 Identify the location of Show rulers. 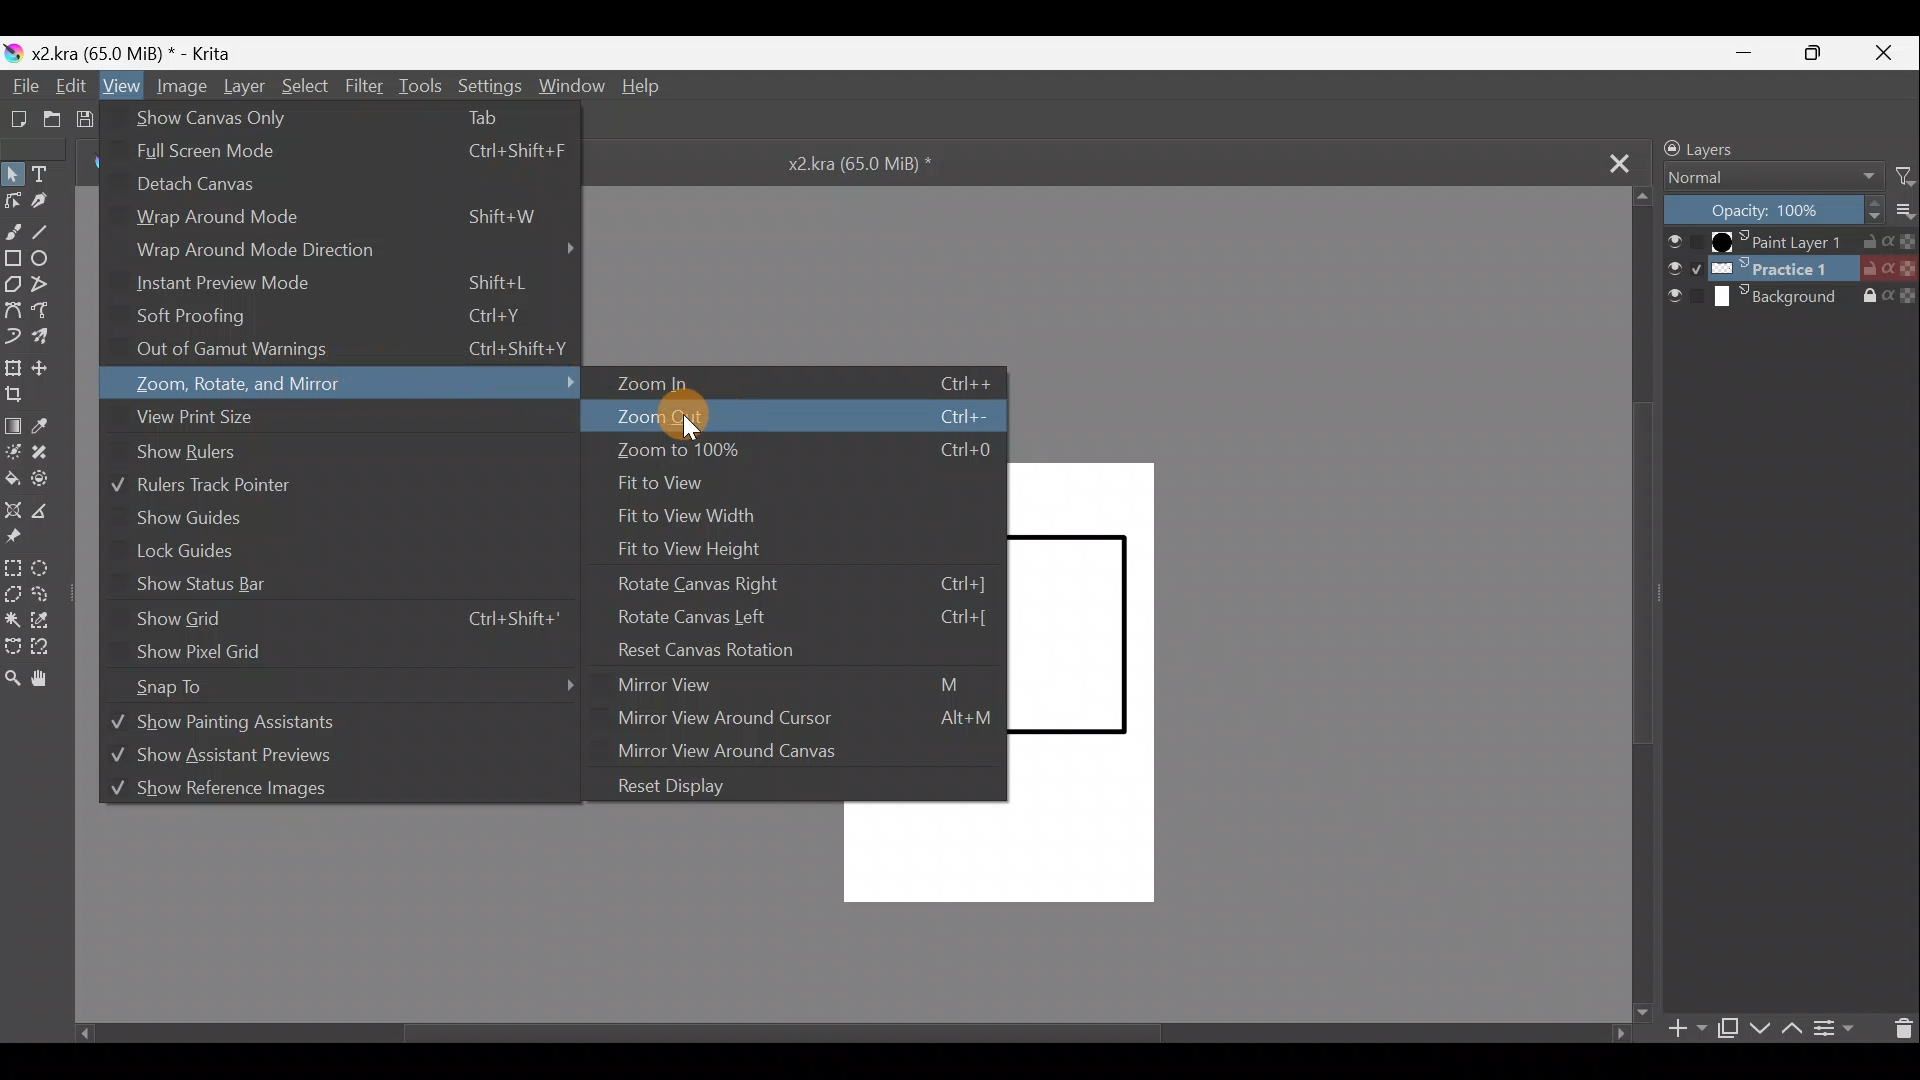
(217, 454).